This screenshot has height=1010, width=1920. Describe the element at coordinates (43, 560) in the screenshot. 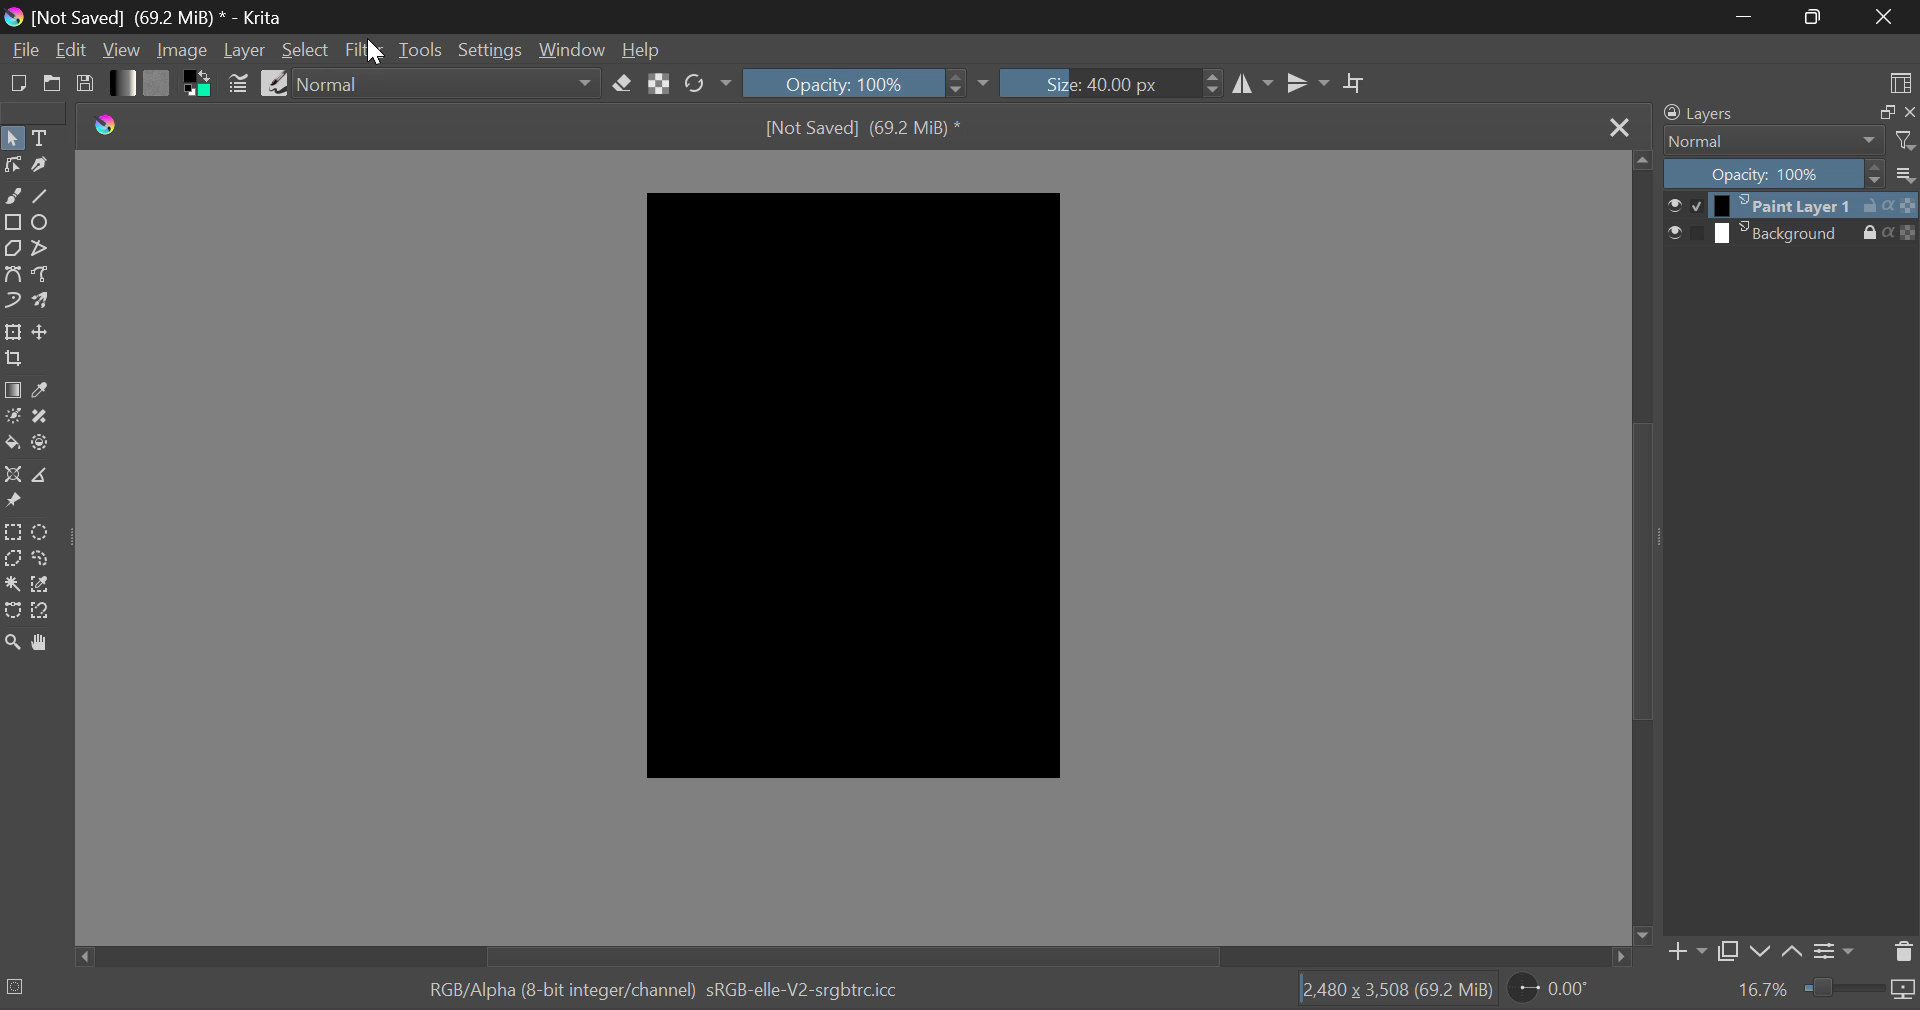

I see `Freehand Selection` at that location.